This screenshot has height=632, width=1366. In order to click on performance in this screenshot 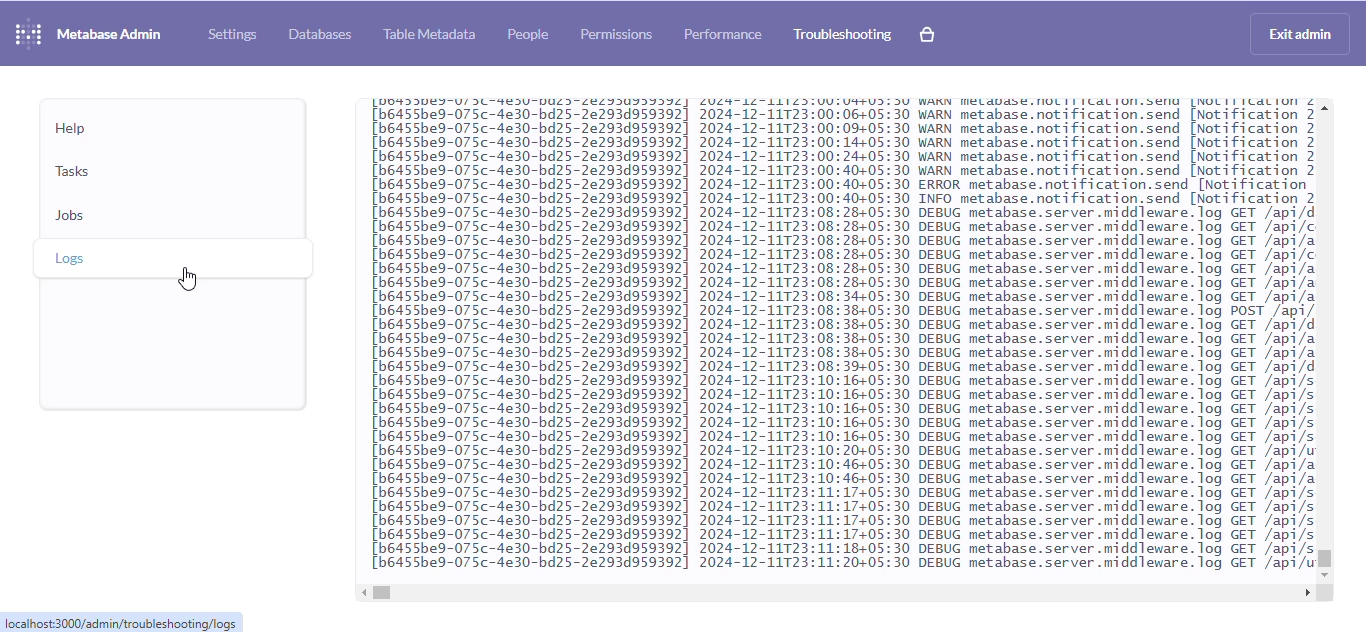, I will do `click(723, 34)`.